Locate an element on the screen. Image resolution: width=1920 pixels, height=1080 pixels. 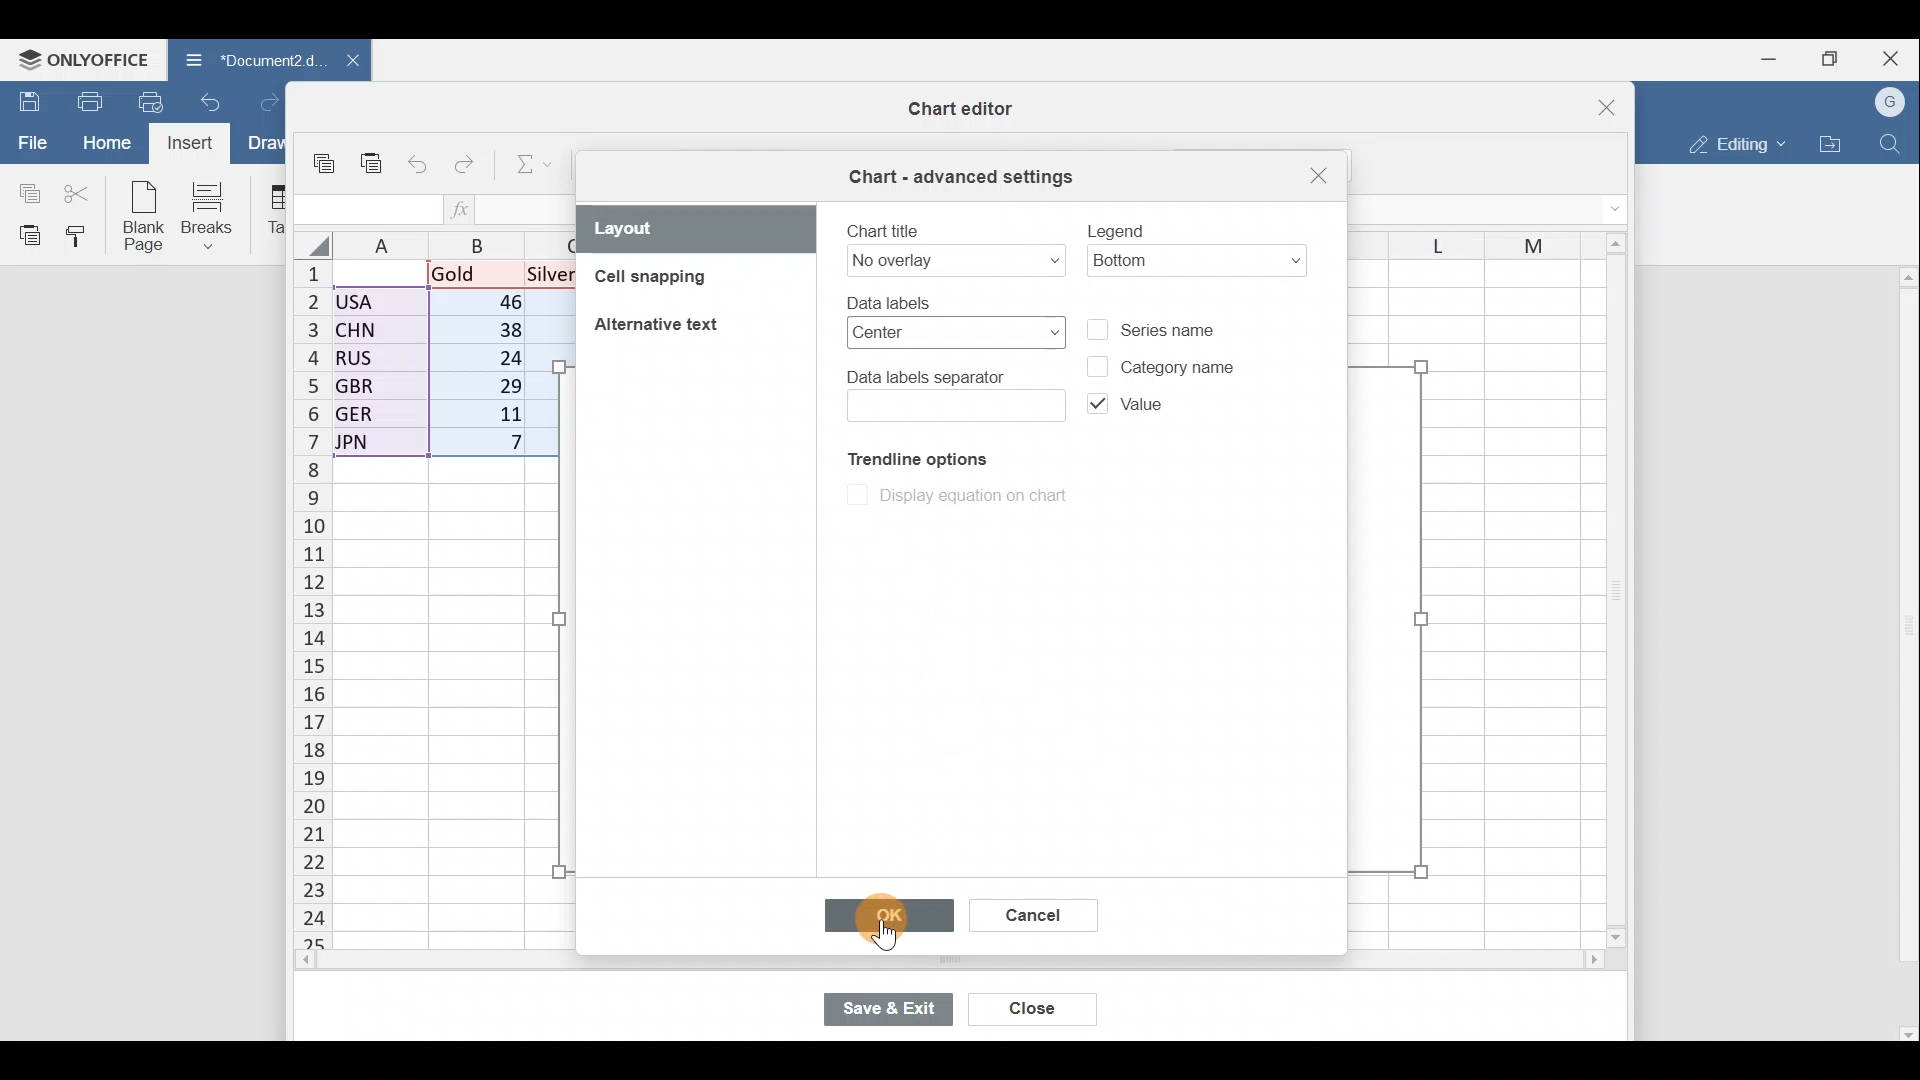
Find is located at coordinates (1894, 140).